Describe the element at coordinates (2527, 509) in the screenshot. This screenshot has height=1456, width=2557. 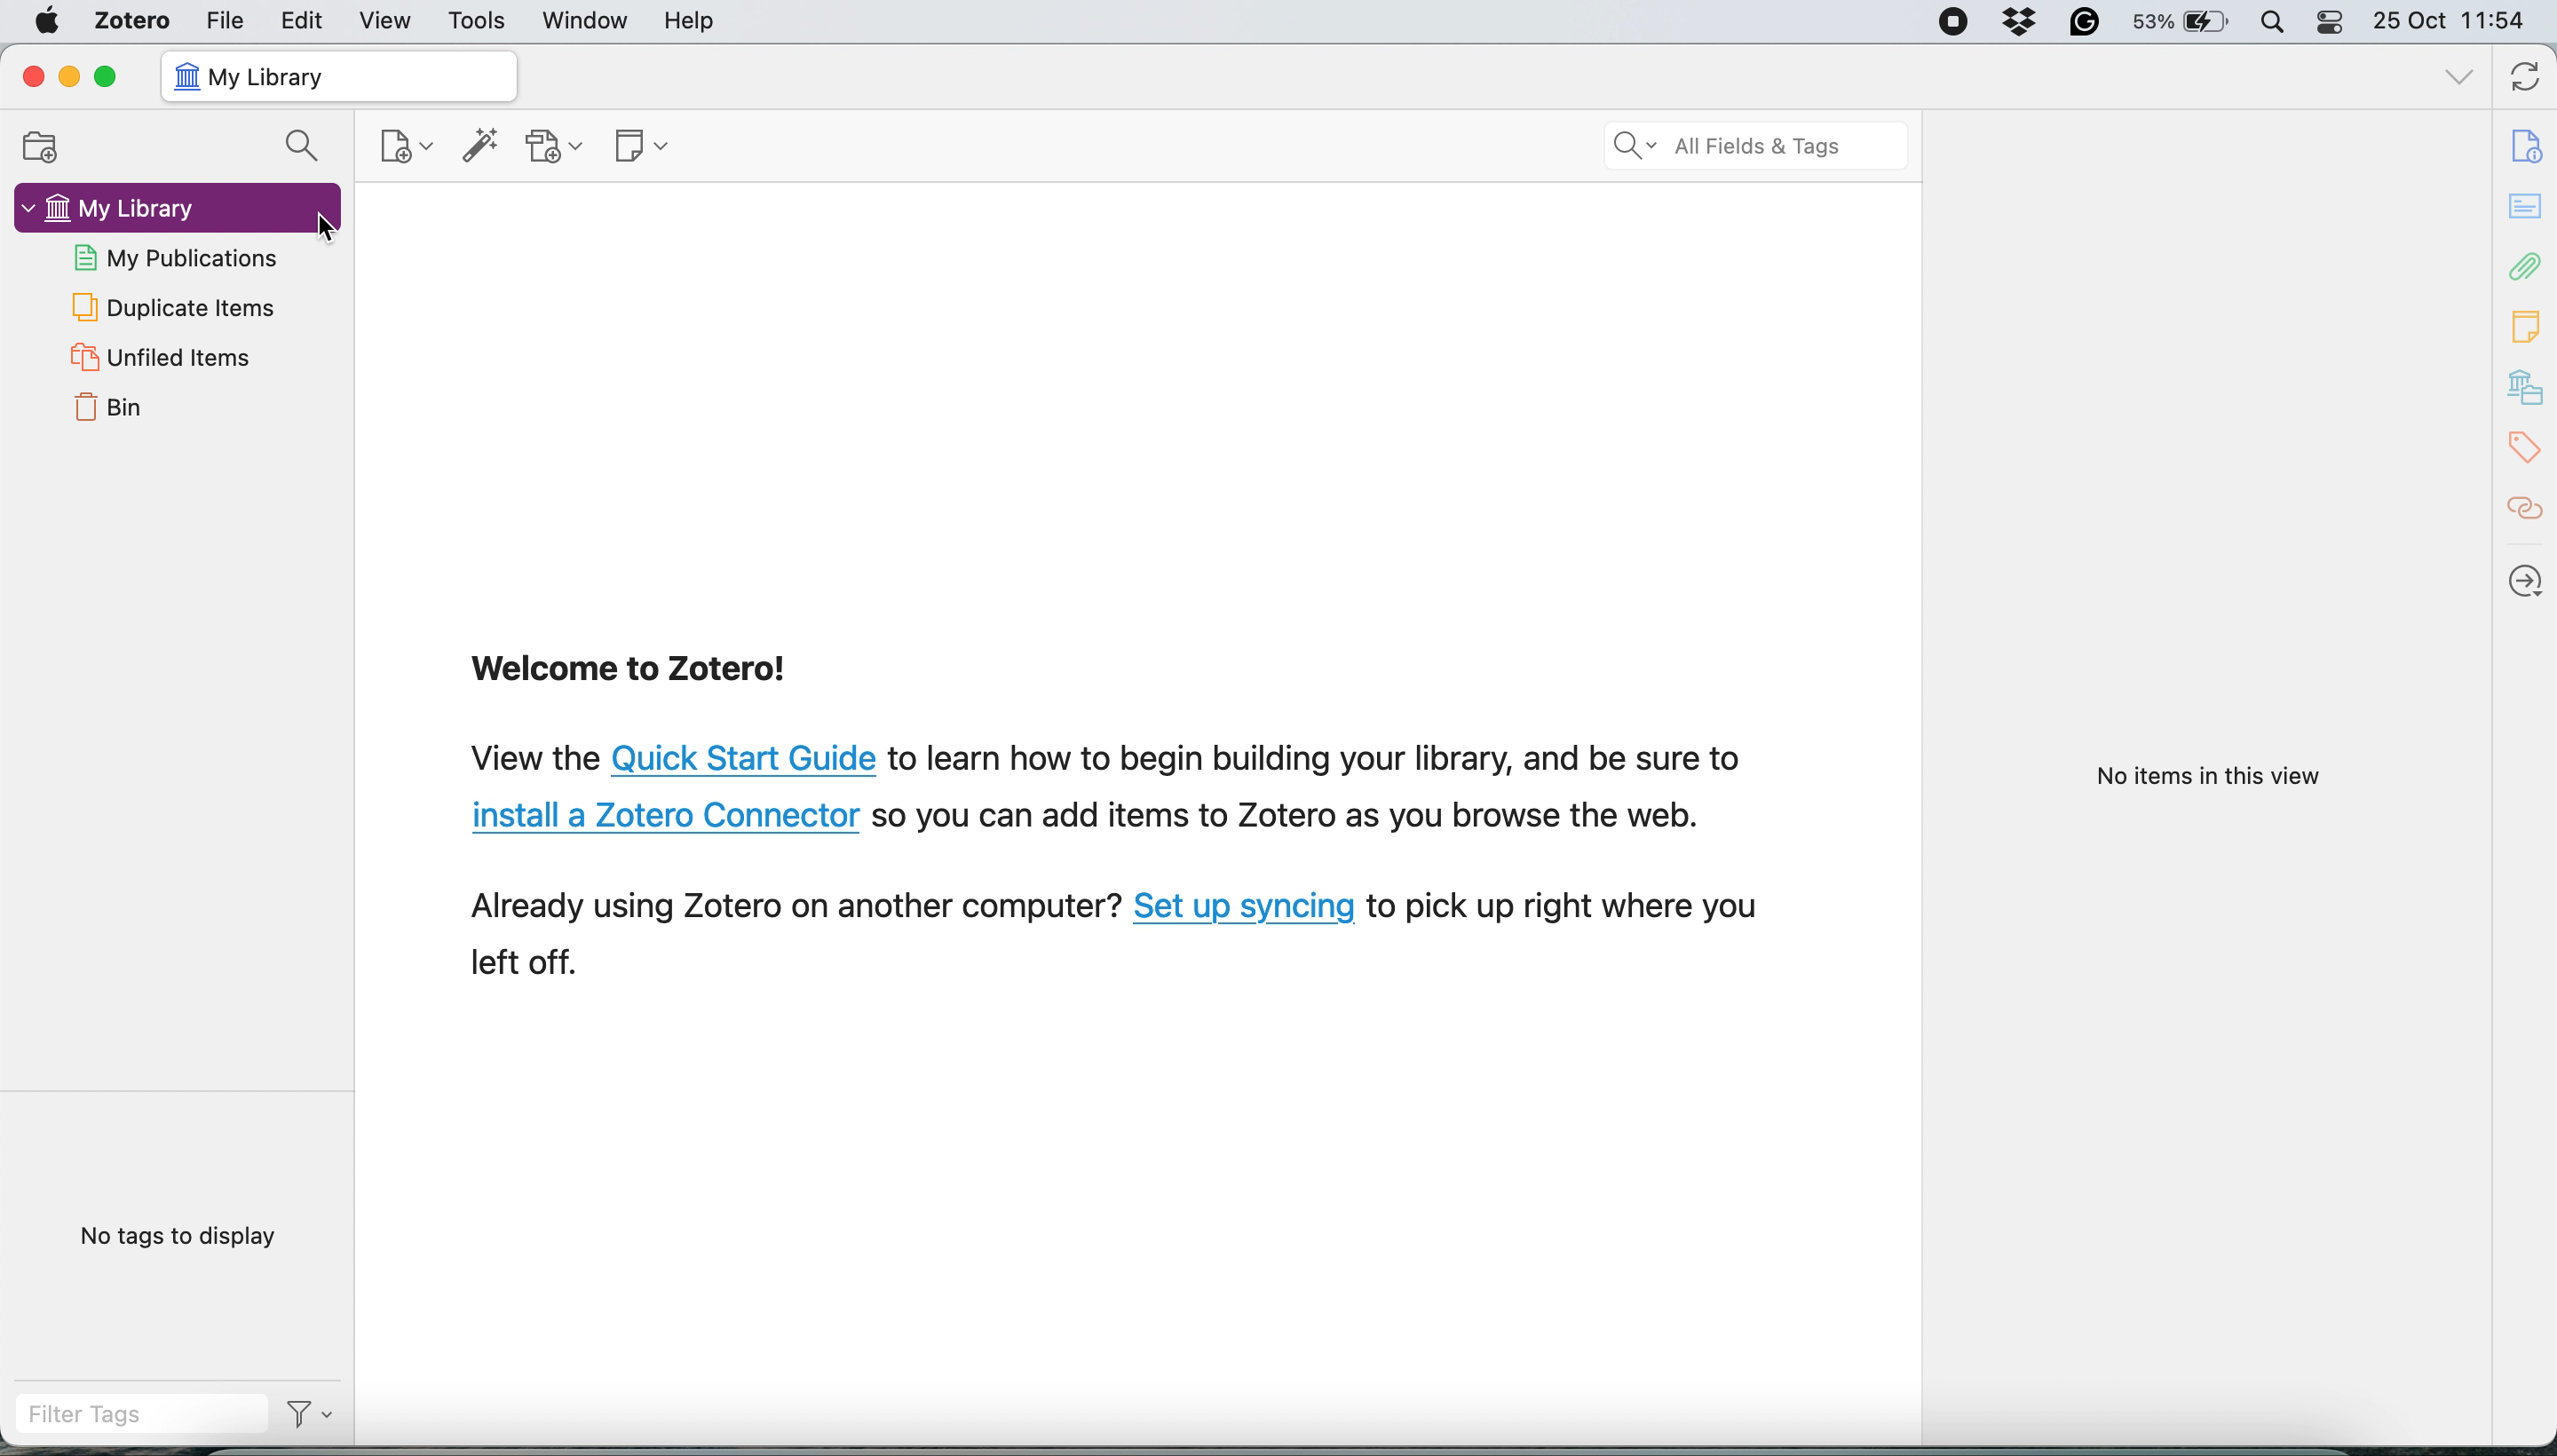
I see `citations` at that location.